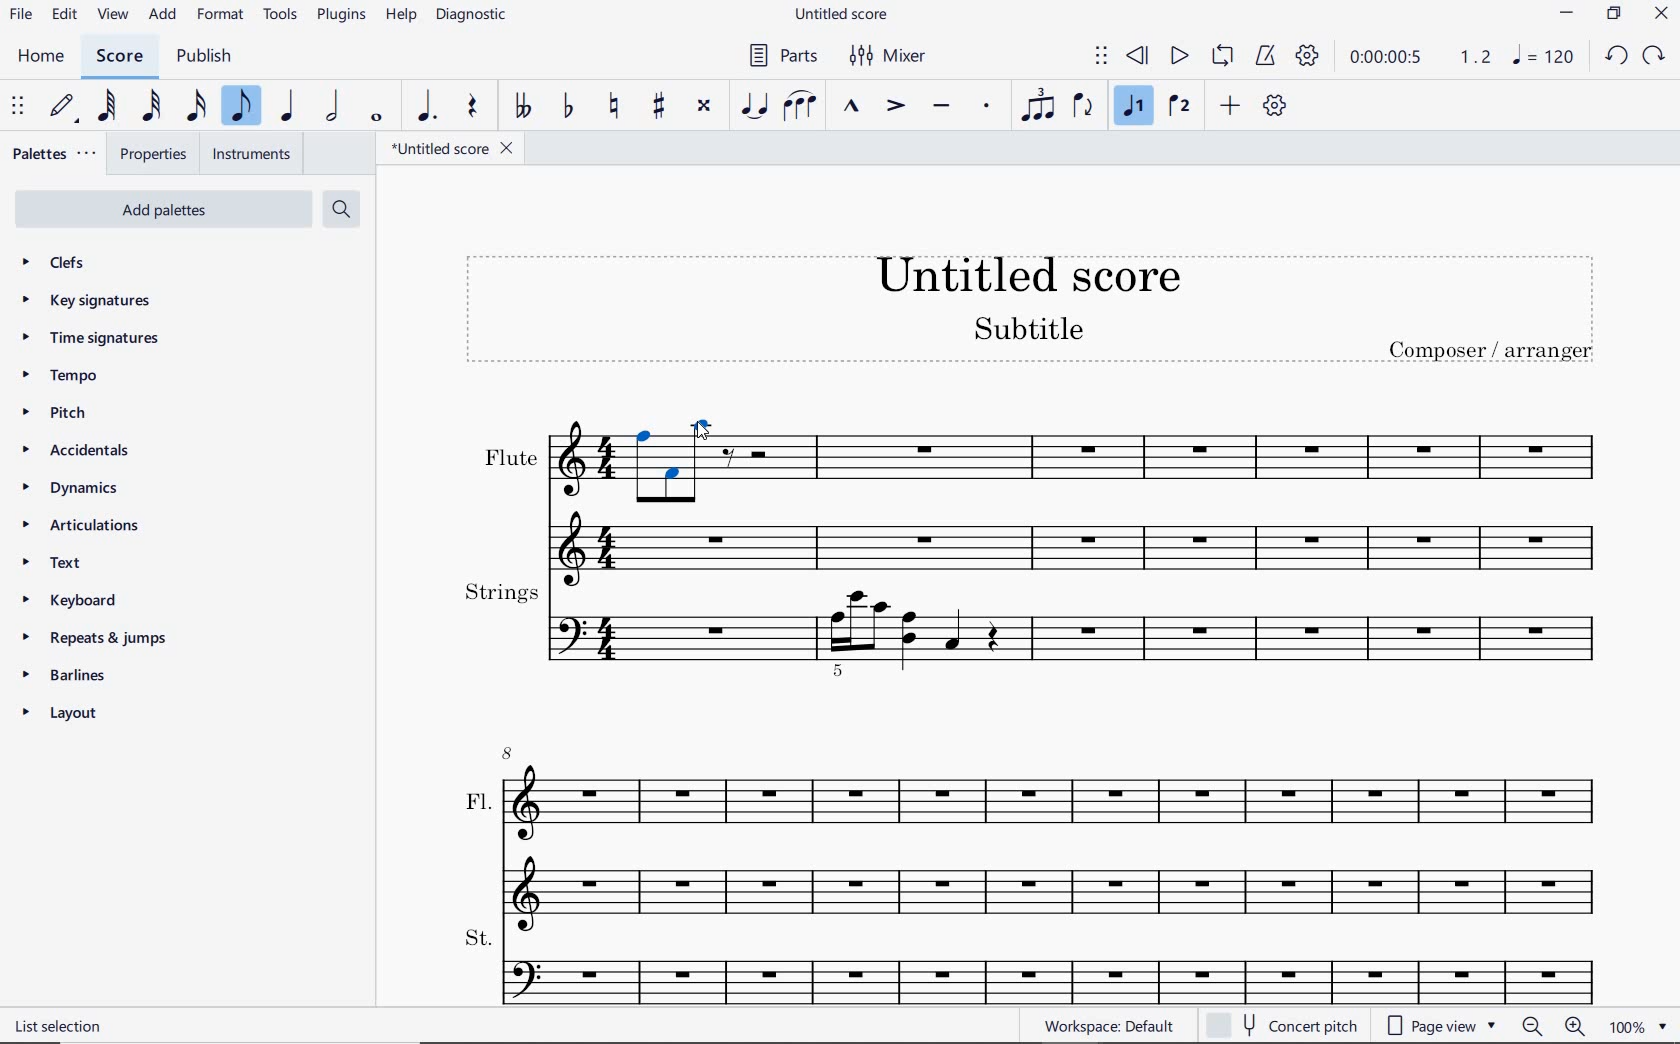 This screenshot has width=1680, height=1044. I want to click on SELECT TO MOVE, so click(1102, 57).